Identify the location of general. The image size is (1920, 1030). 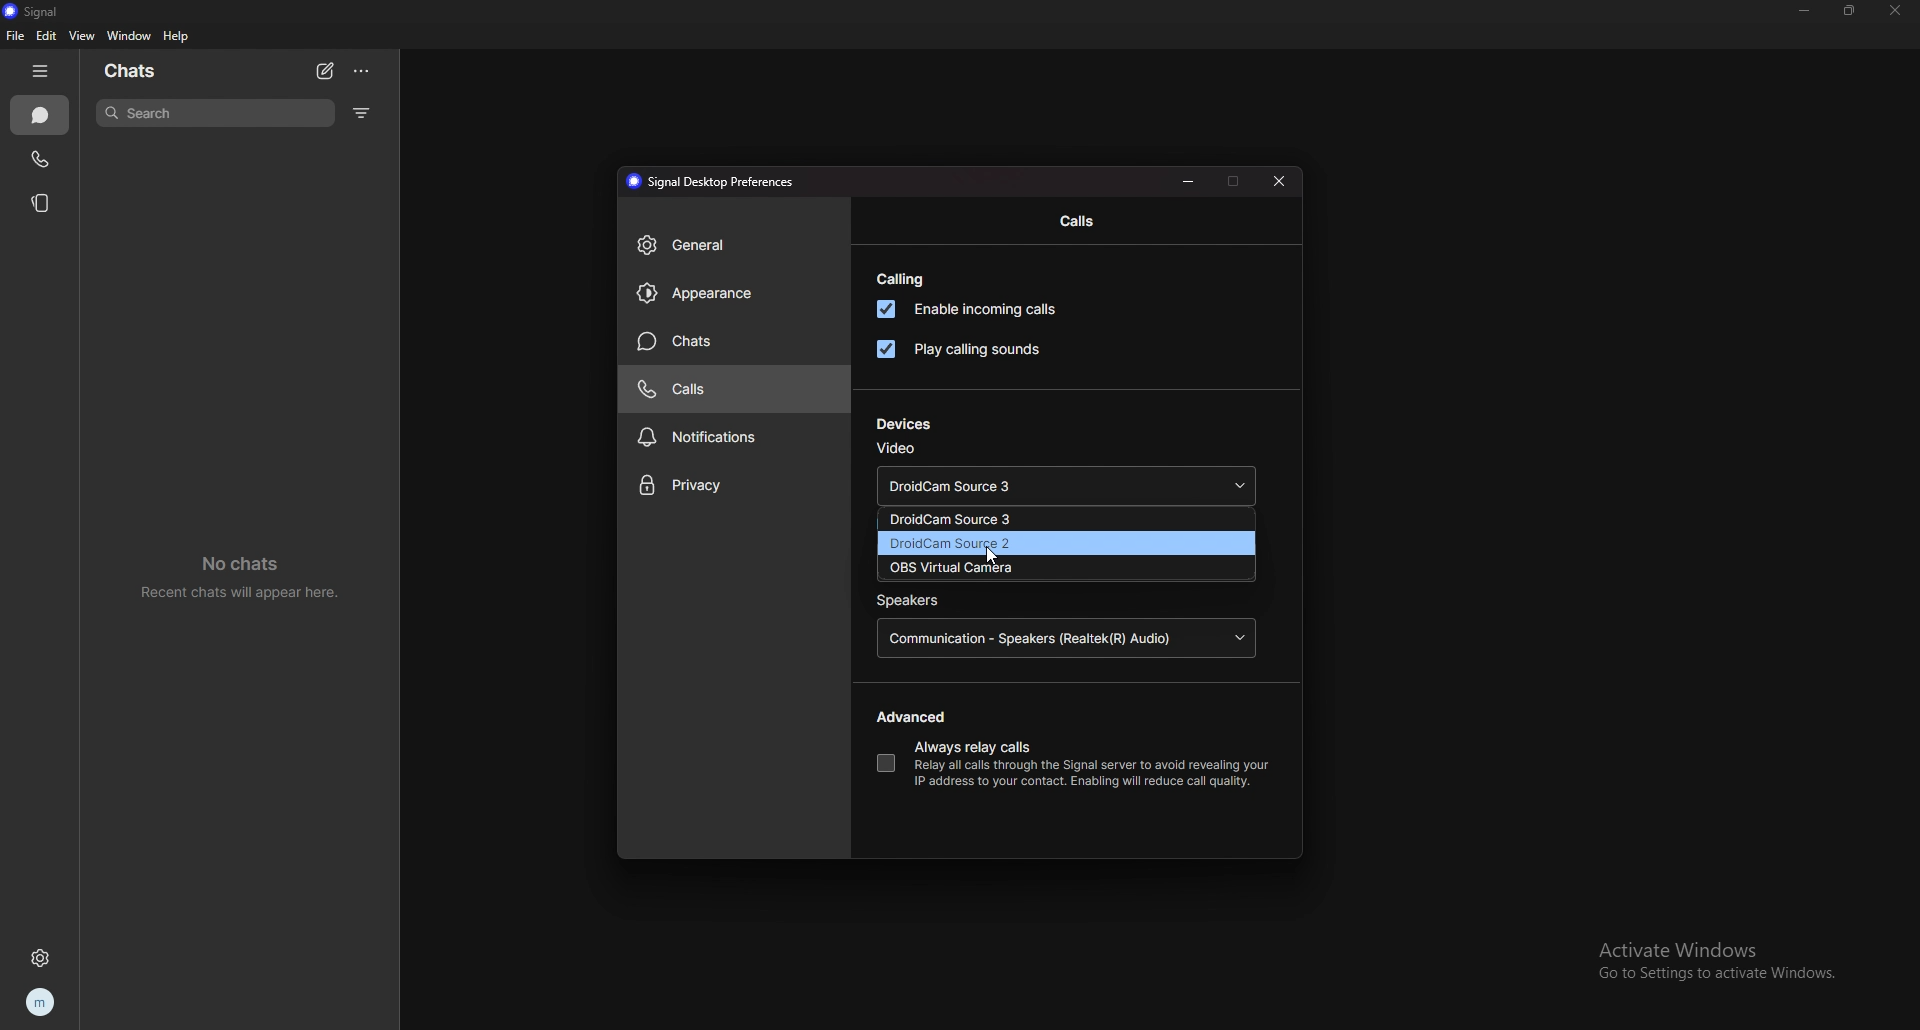
(735, 246).